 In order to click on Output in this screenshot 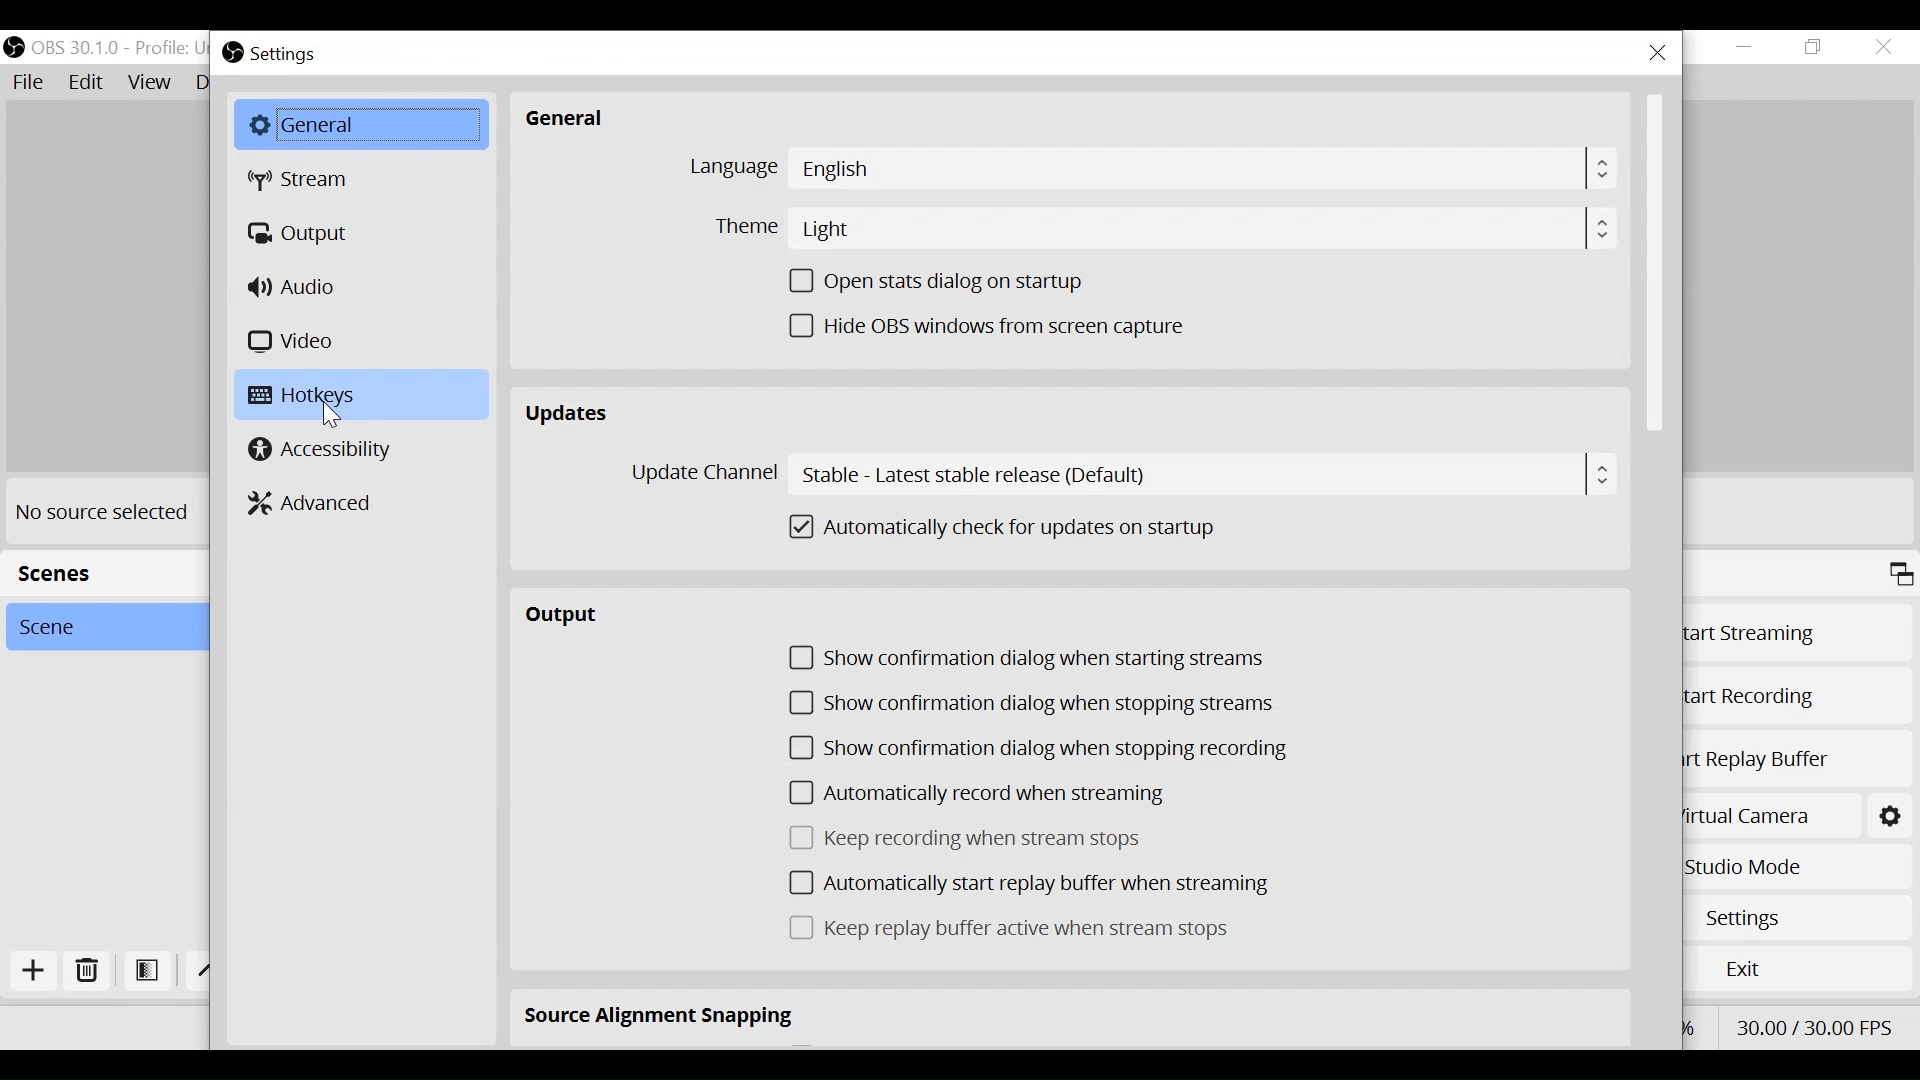, I will do `click(572, 619)`.